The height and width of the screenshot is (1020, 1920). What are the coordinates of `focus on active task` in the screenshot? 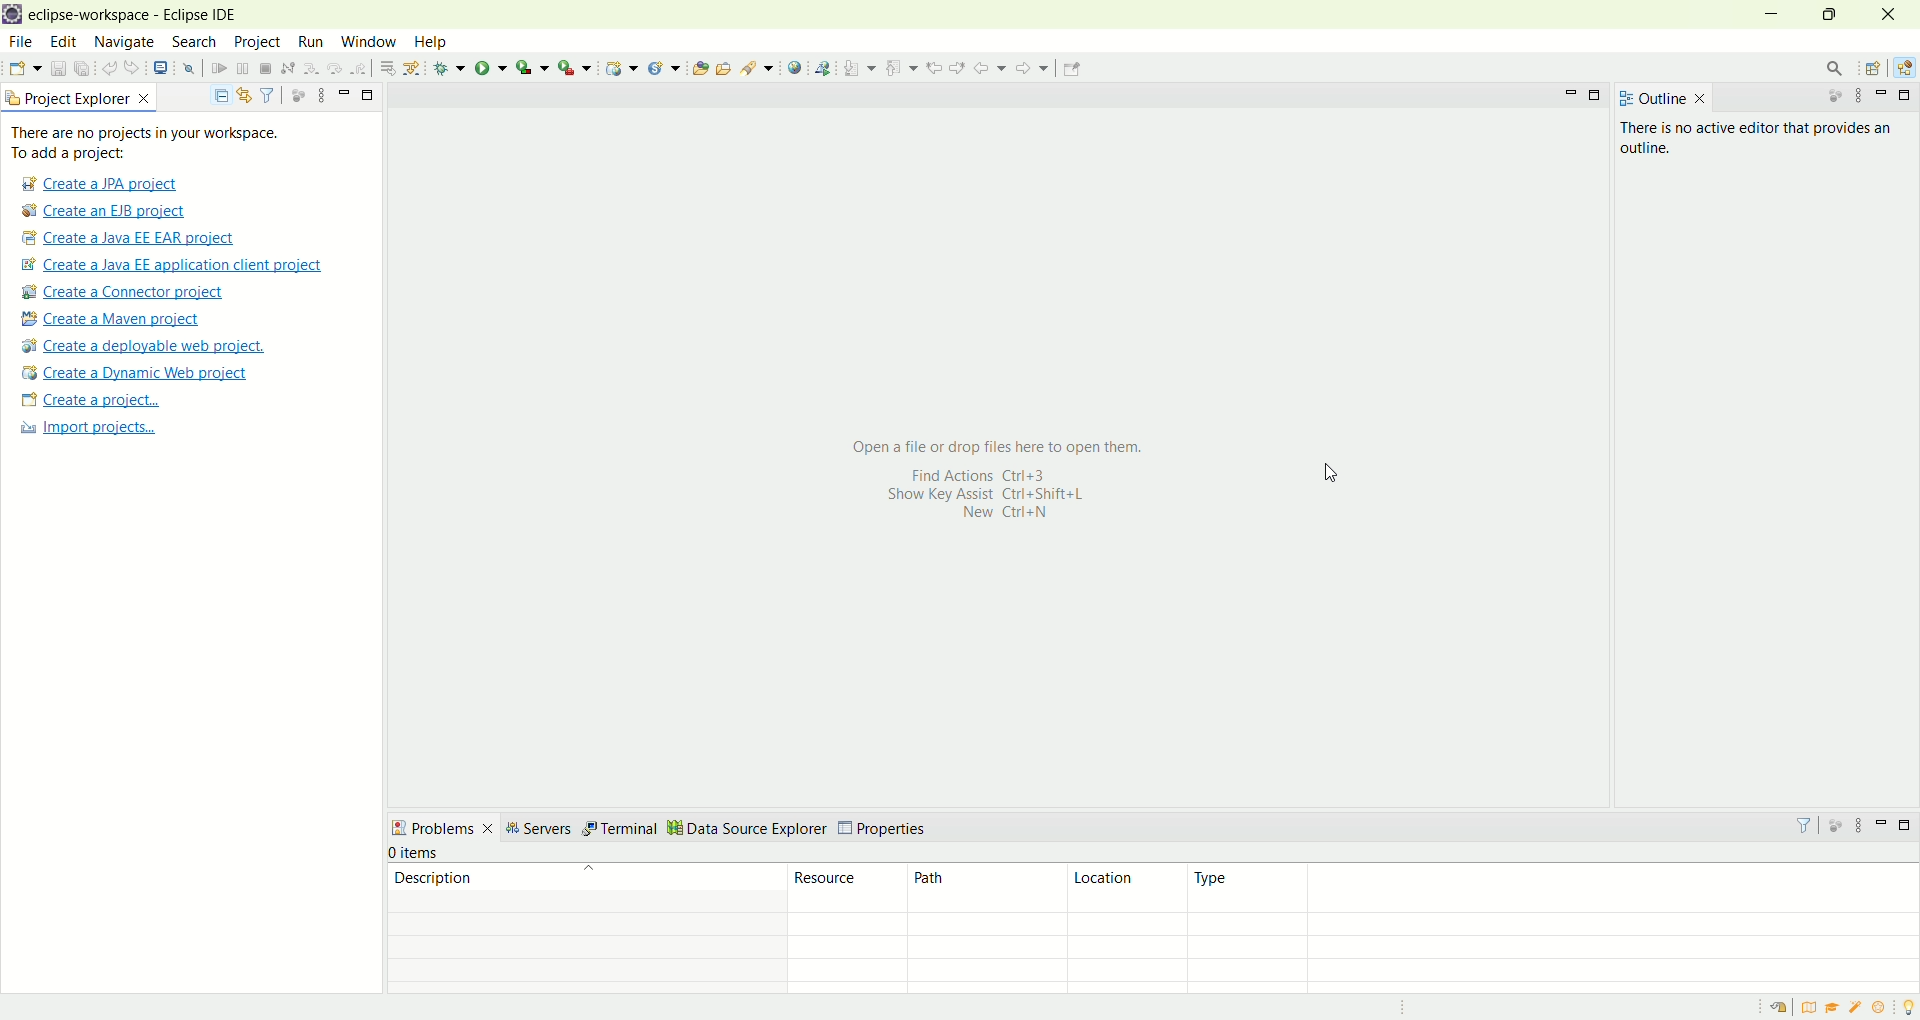 It's located at (297, 93).